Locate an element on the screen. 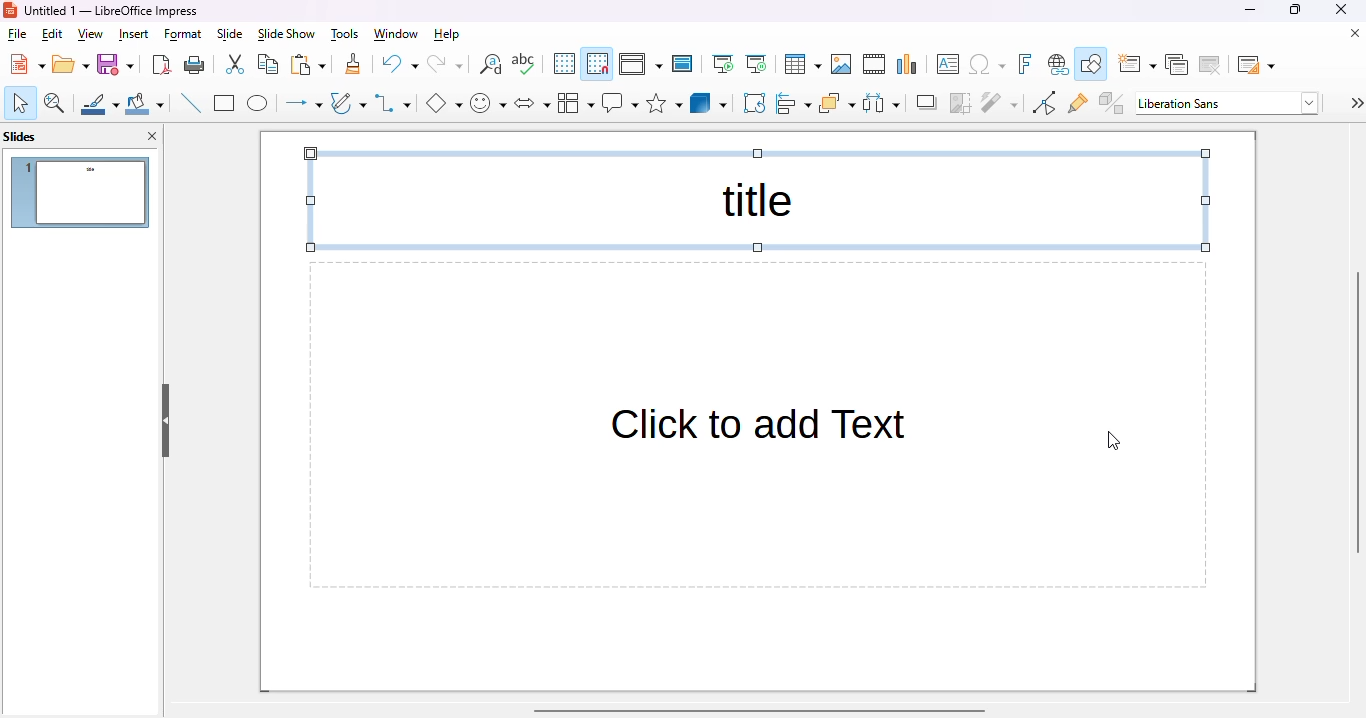  file is located at coordinates (17, 34).